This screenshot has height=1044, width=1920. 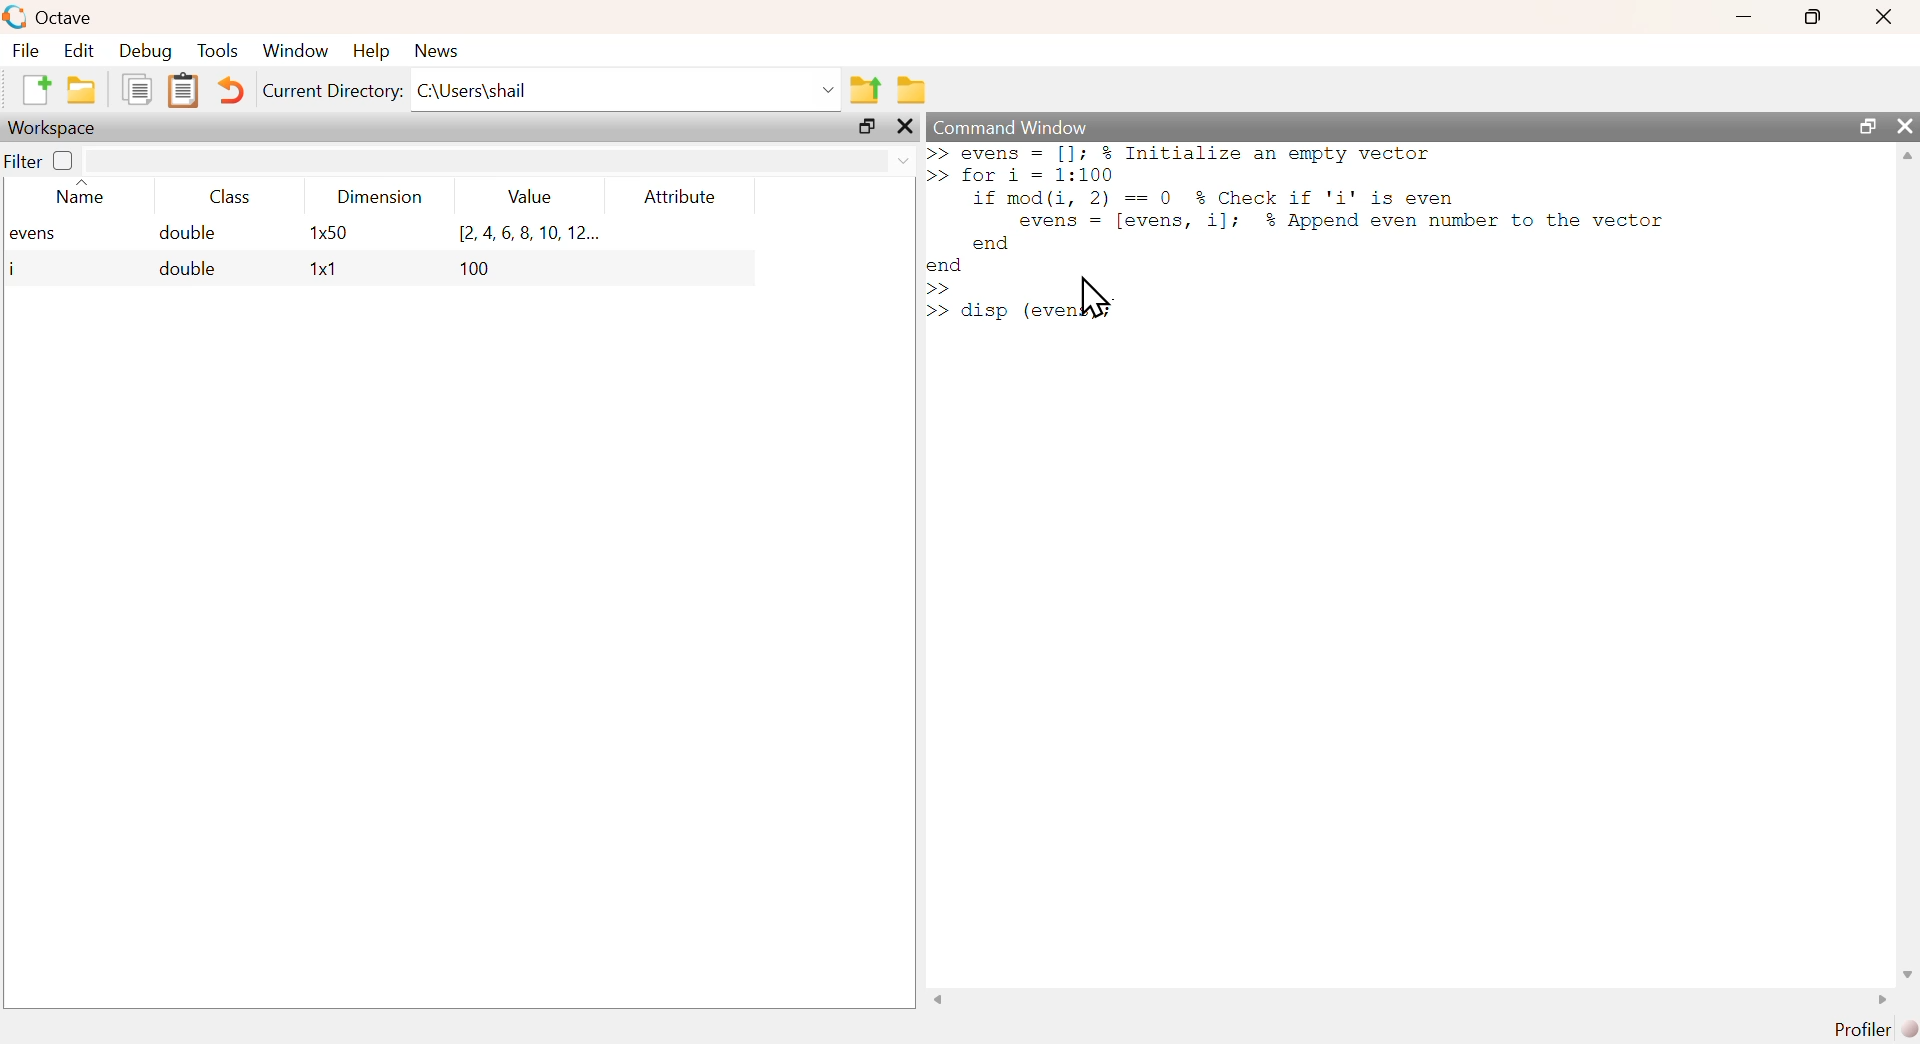 What do you see at coordinates (905, 128) in the screenshot?
I see `close` at bounding box center [905, 128].